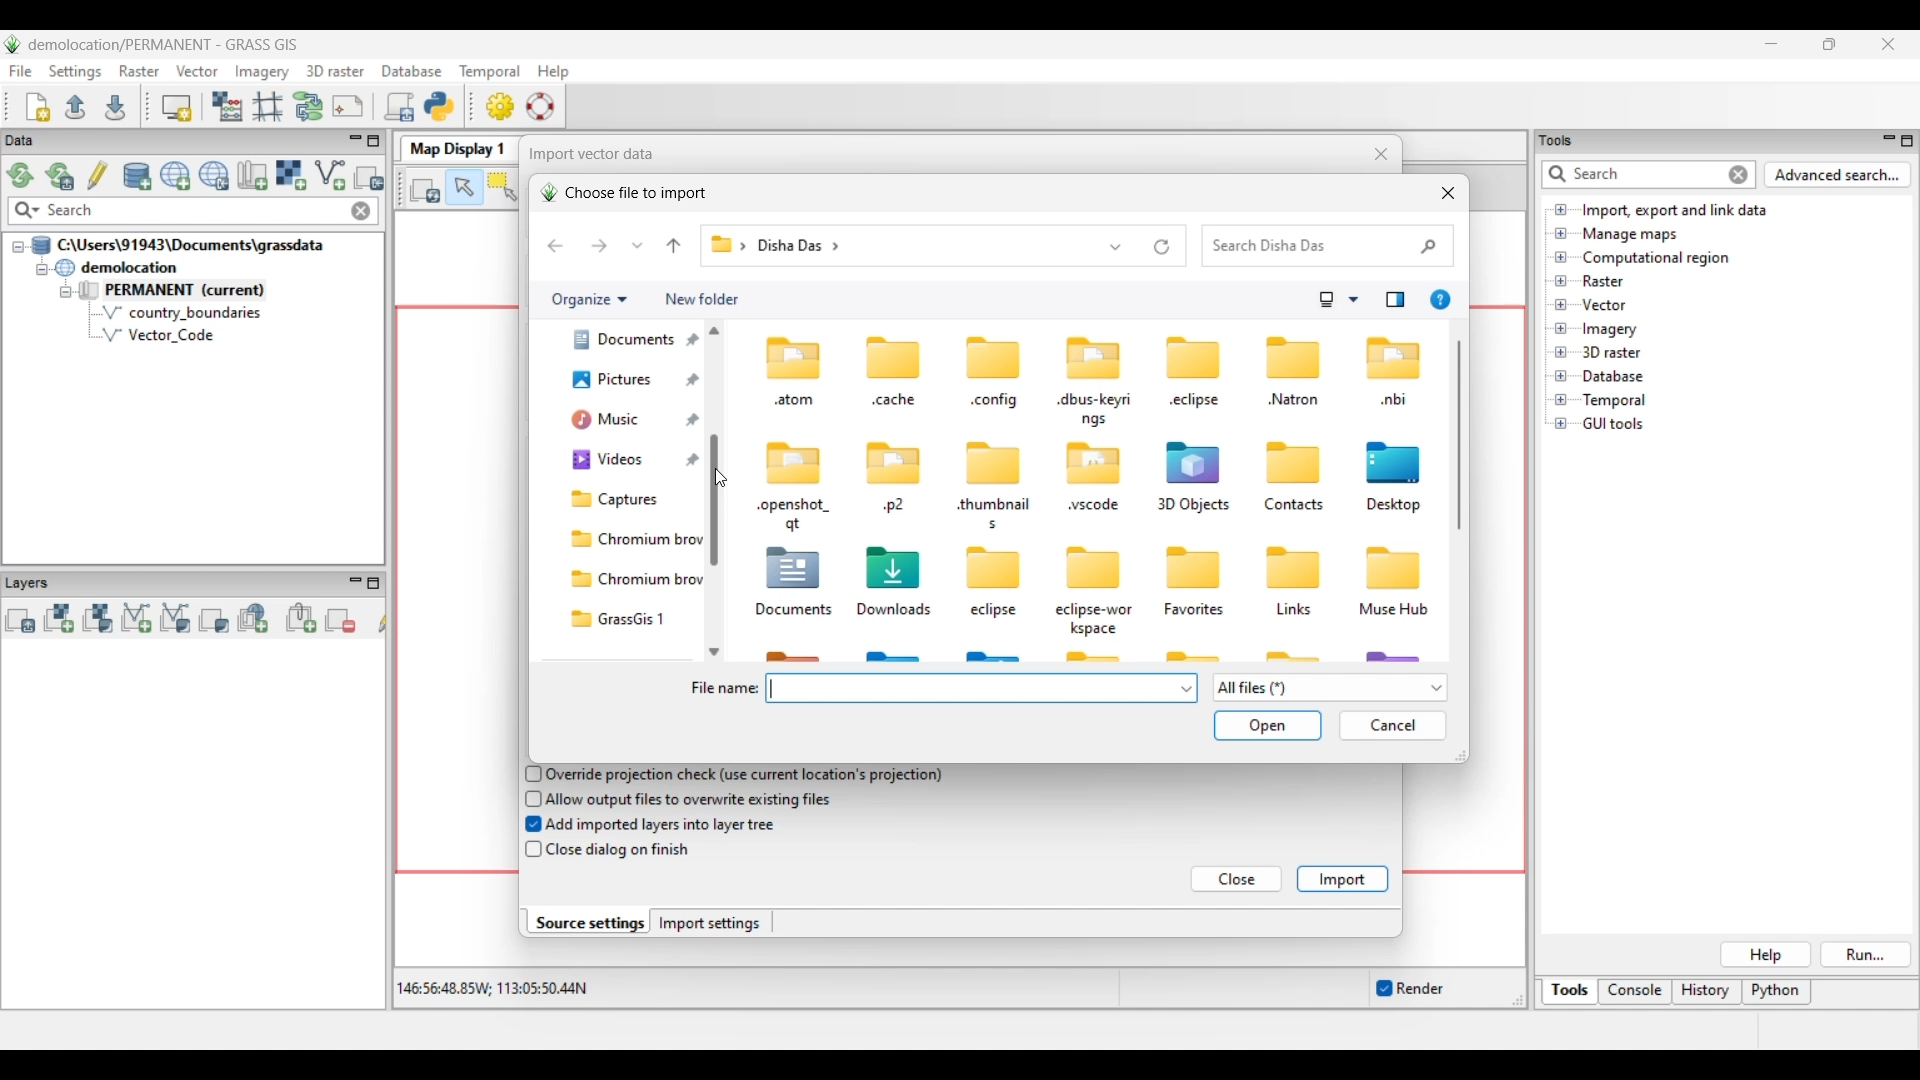  Describe the element at coordinates (1740, 175) in the screenshot. I see `Close input for quick search` at that location.